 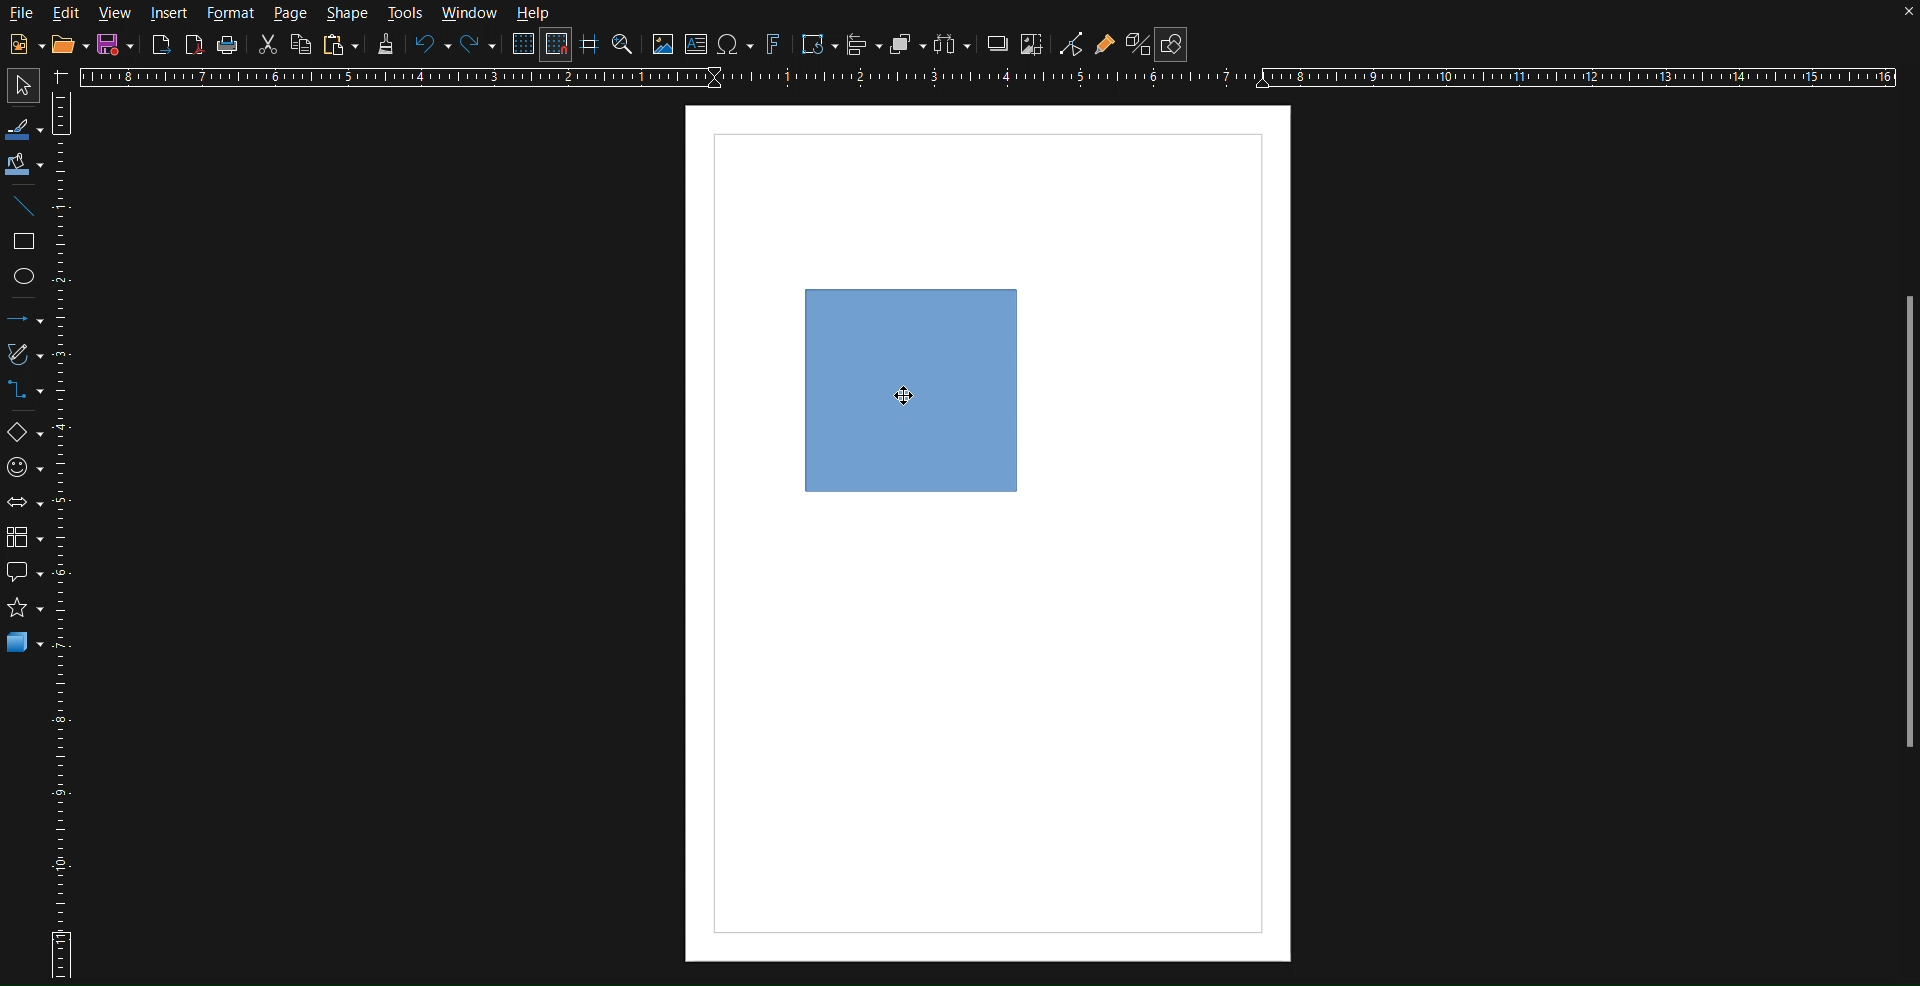 I want to click on Square (flat fill), so click(x=910, y=389).